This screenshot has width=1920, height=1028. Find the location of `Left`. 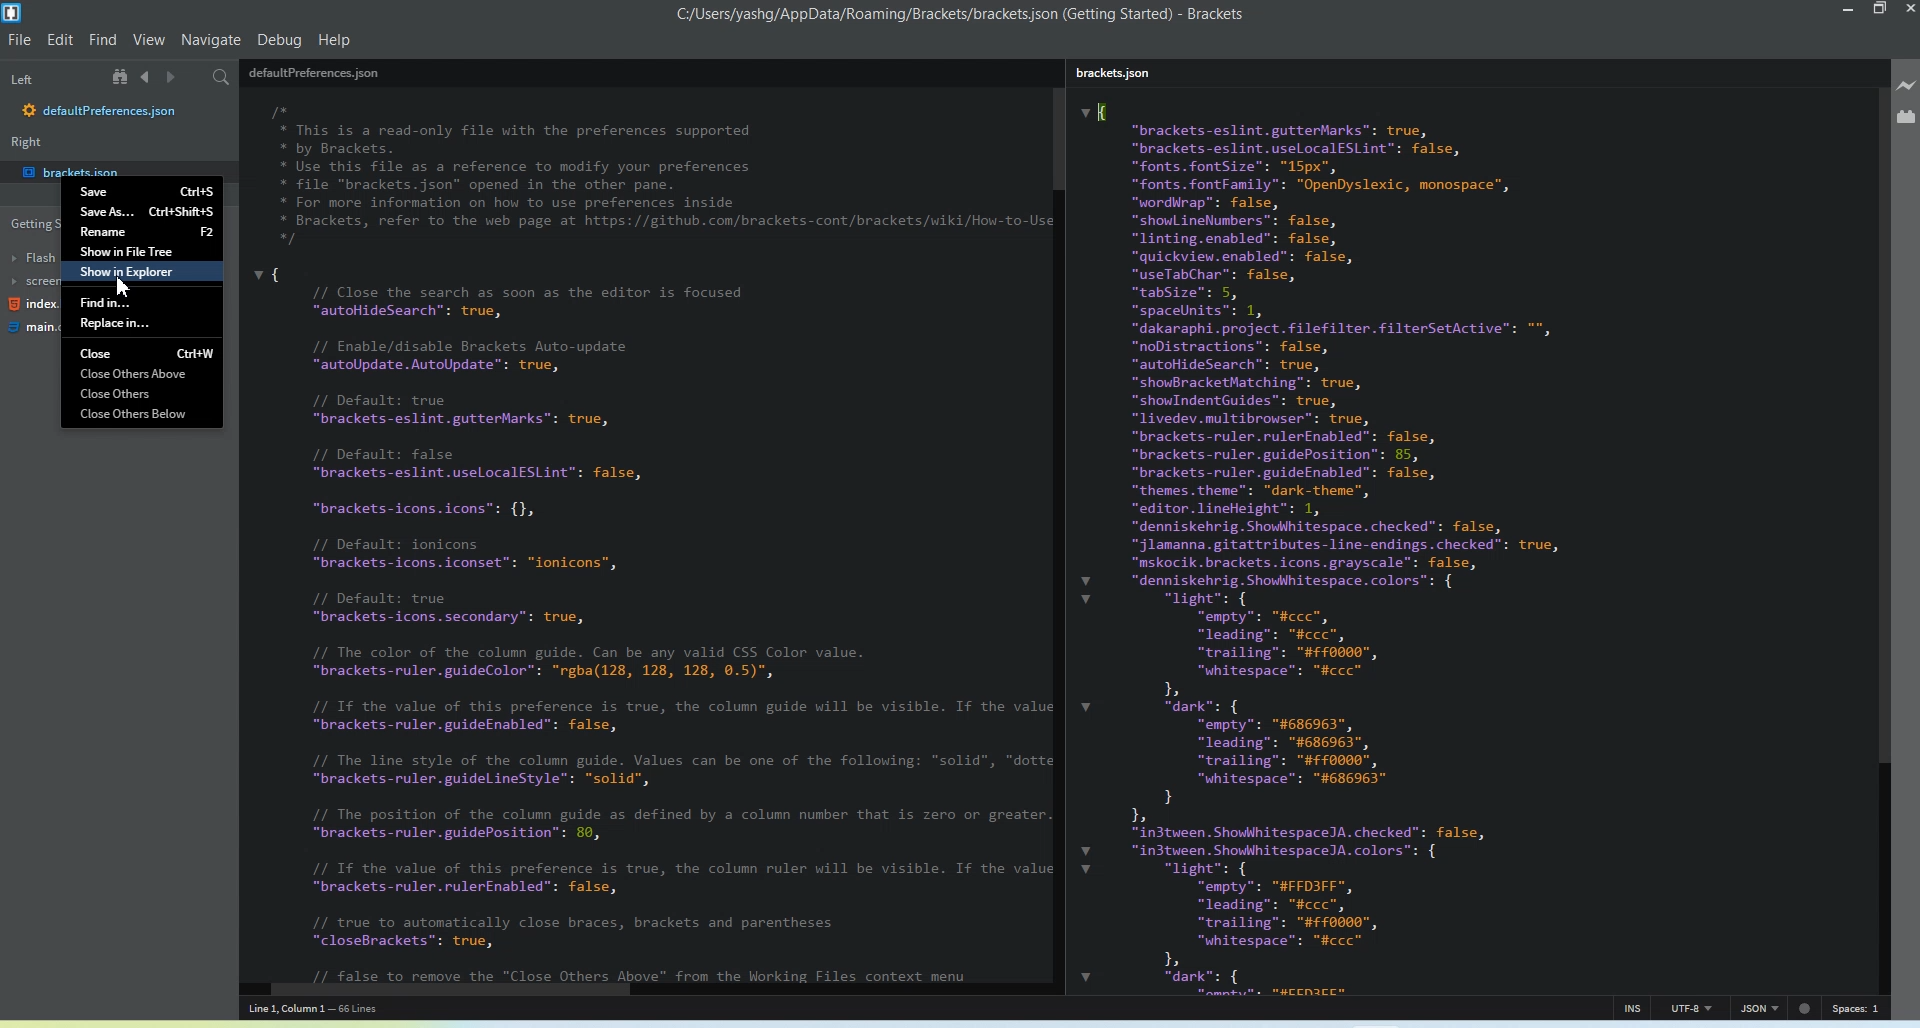

Left is located at coordinates (22, 79).